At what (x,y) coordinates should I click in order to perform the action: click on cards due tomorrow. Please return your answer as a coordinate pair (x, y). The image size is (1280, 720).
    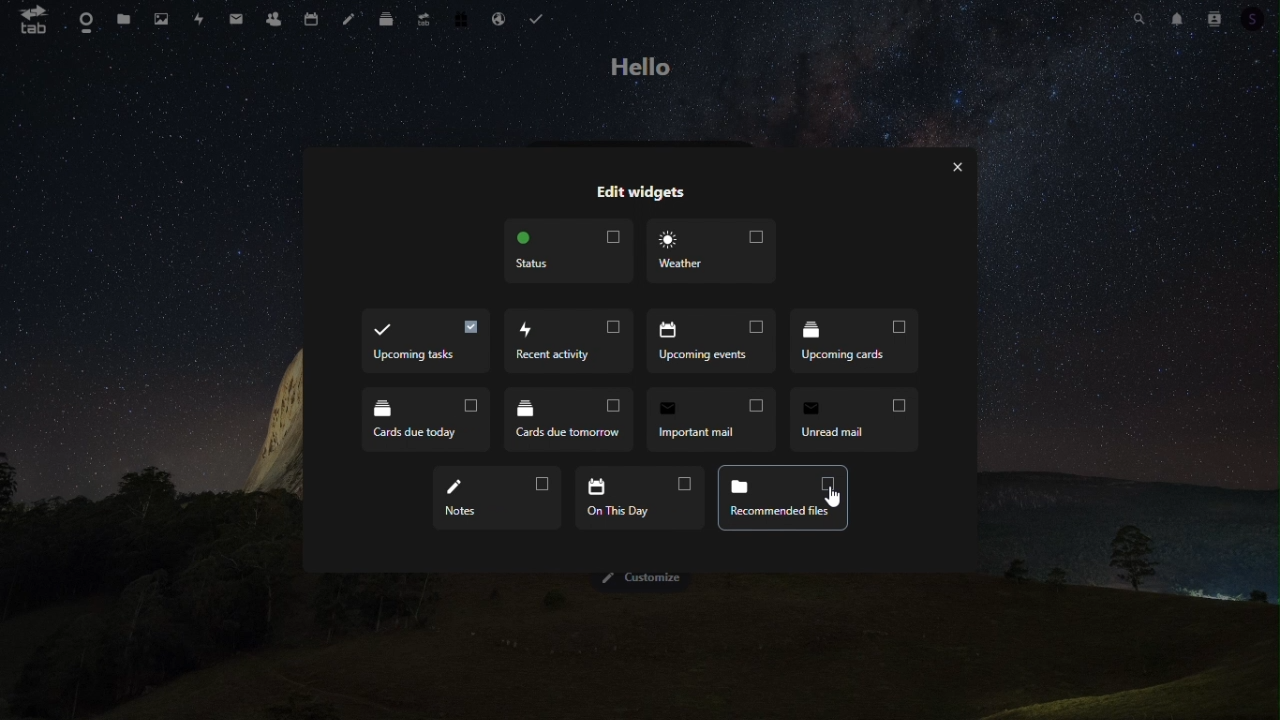
    Looking at the image, I should click on (427, 423).